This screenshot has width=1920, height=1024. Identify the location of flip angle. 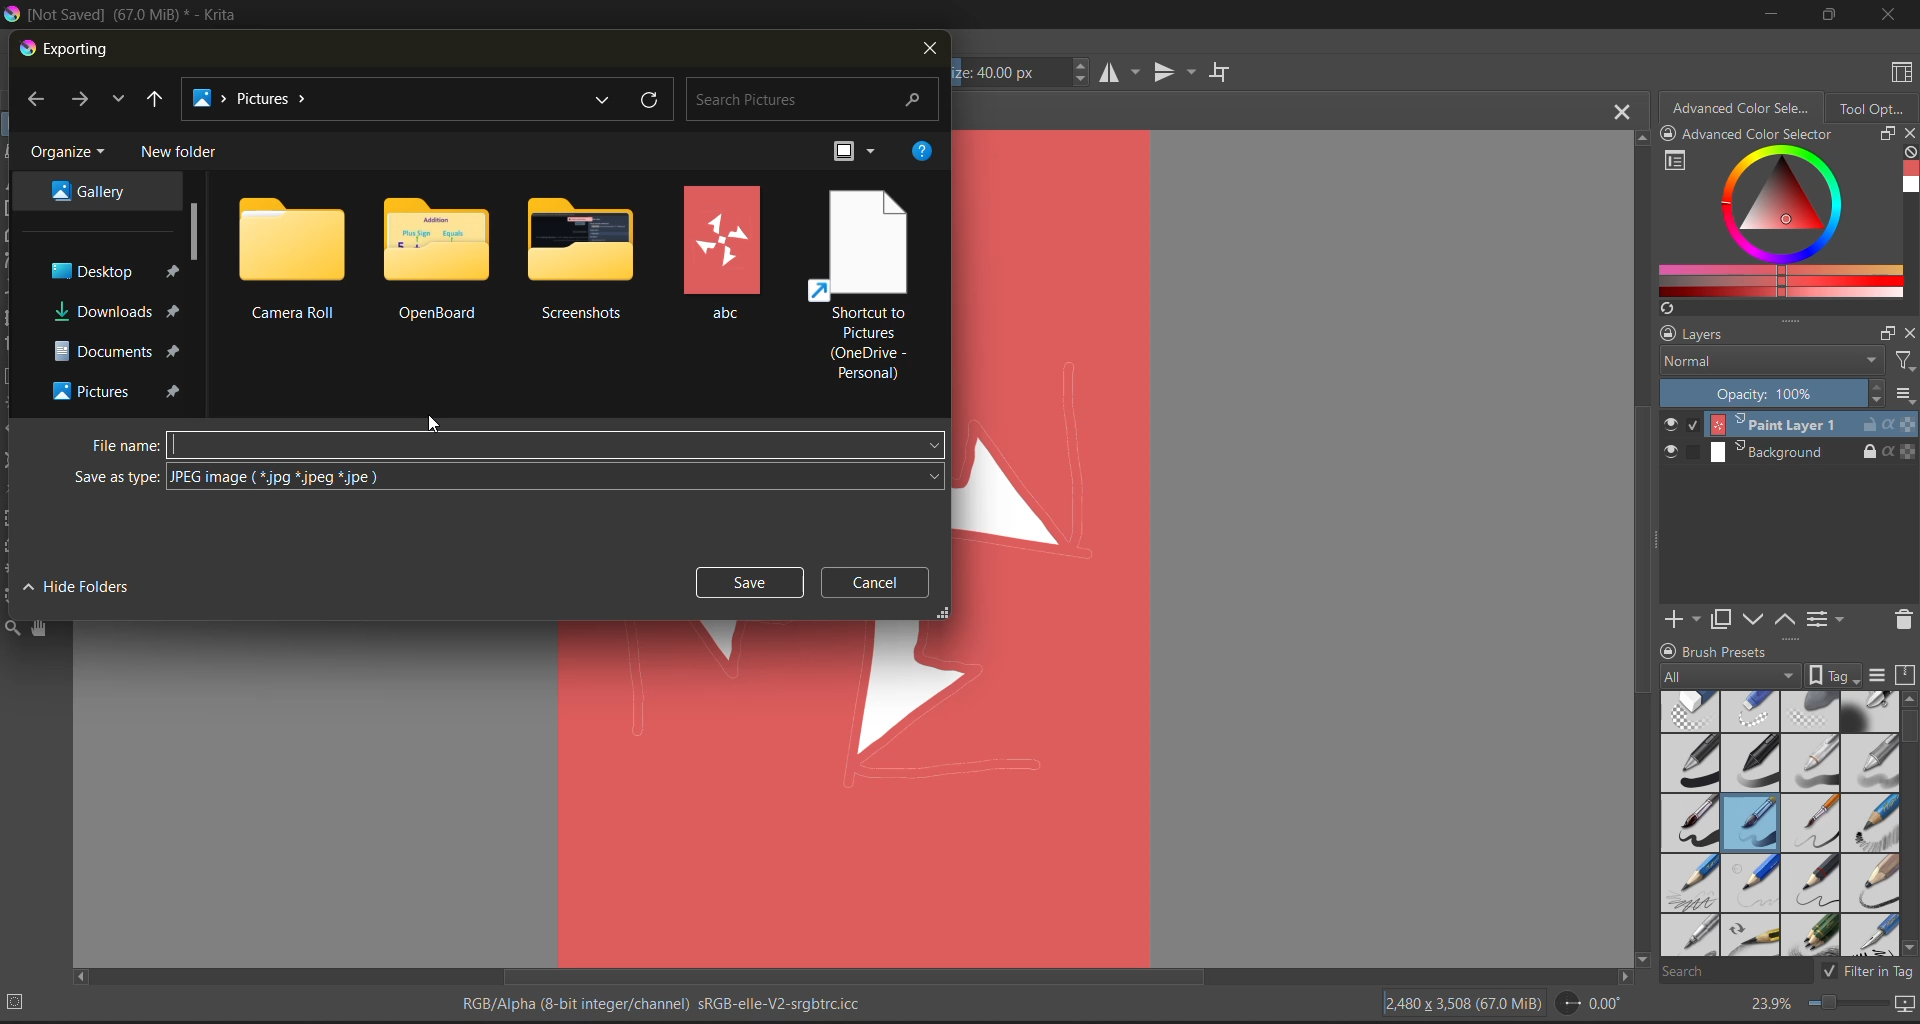
(1588, 1004).